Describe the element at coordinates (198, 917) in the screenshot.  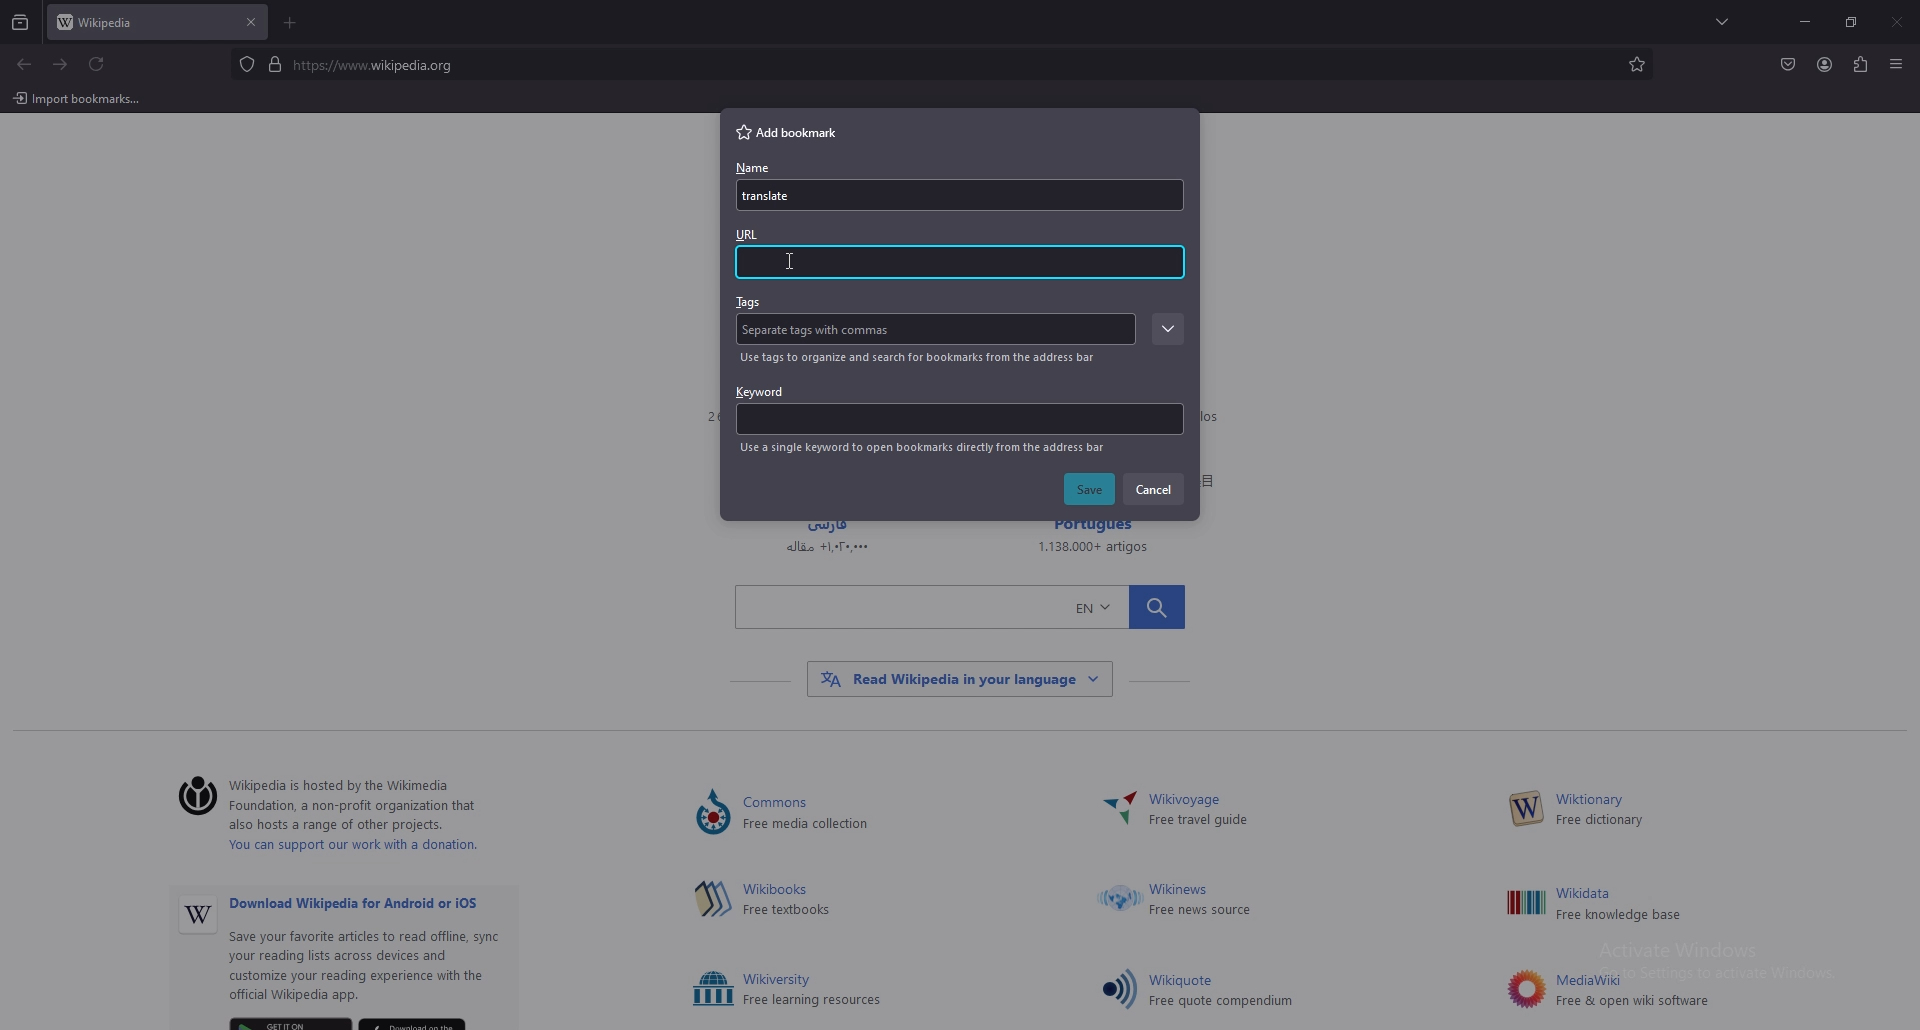
I see `` at that location.